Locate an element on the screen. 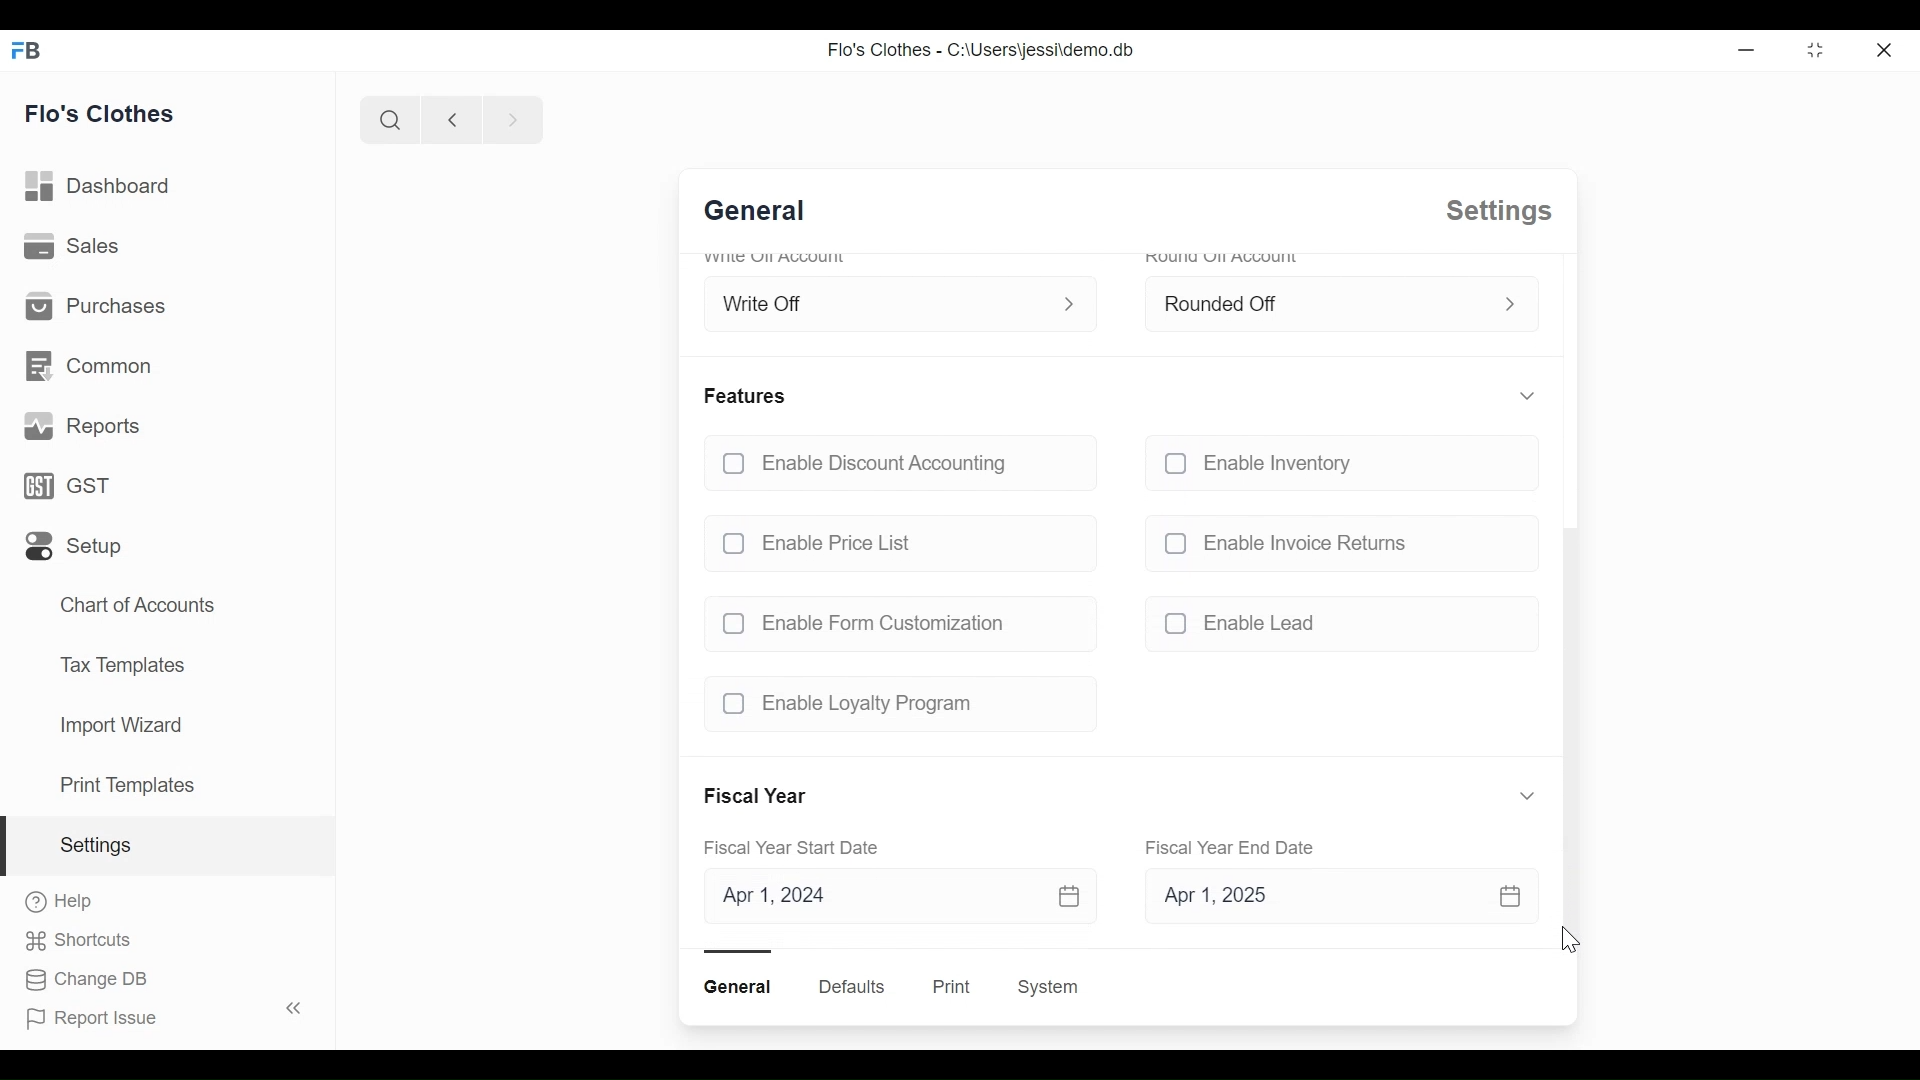 This screenshot has height=1080, width=1920. Fiscal Year is located at coordinates (759, 797).